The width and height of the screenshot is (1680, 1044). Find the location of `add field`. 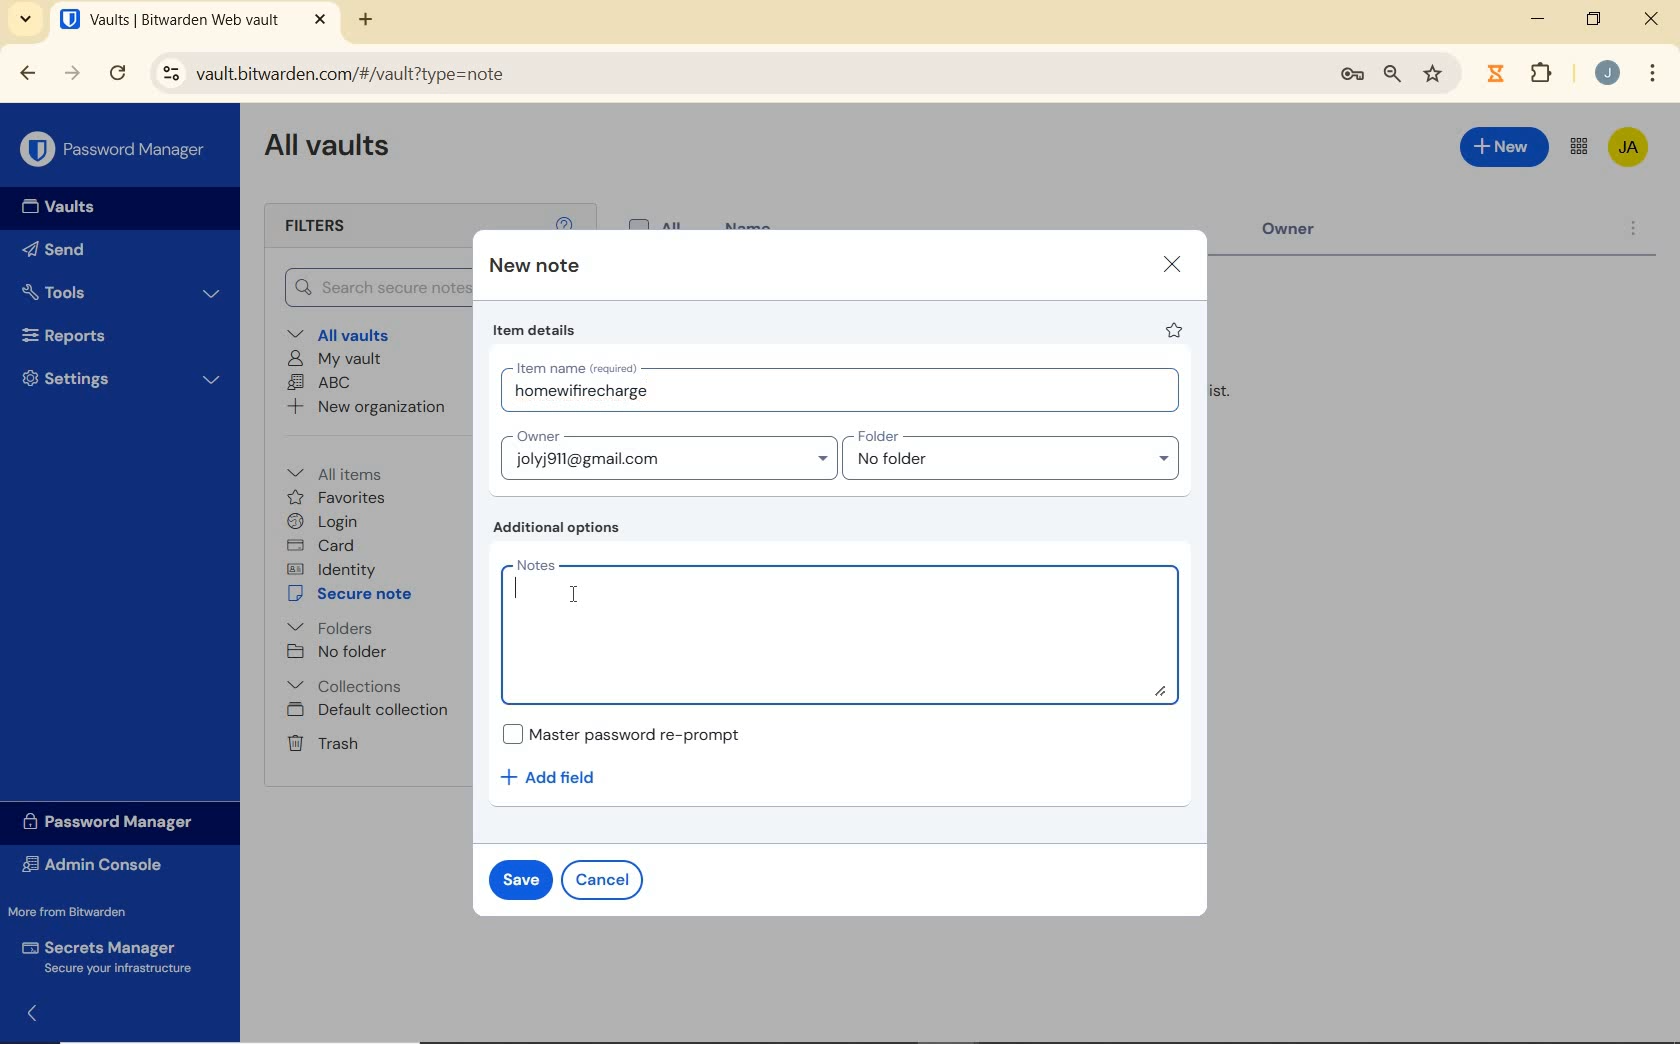

add field is located at coordinates (562, 778).